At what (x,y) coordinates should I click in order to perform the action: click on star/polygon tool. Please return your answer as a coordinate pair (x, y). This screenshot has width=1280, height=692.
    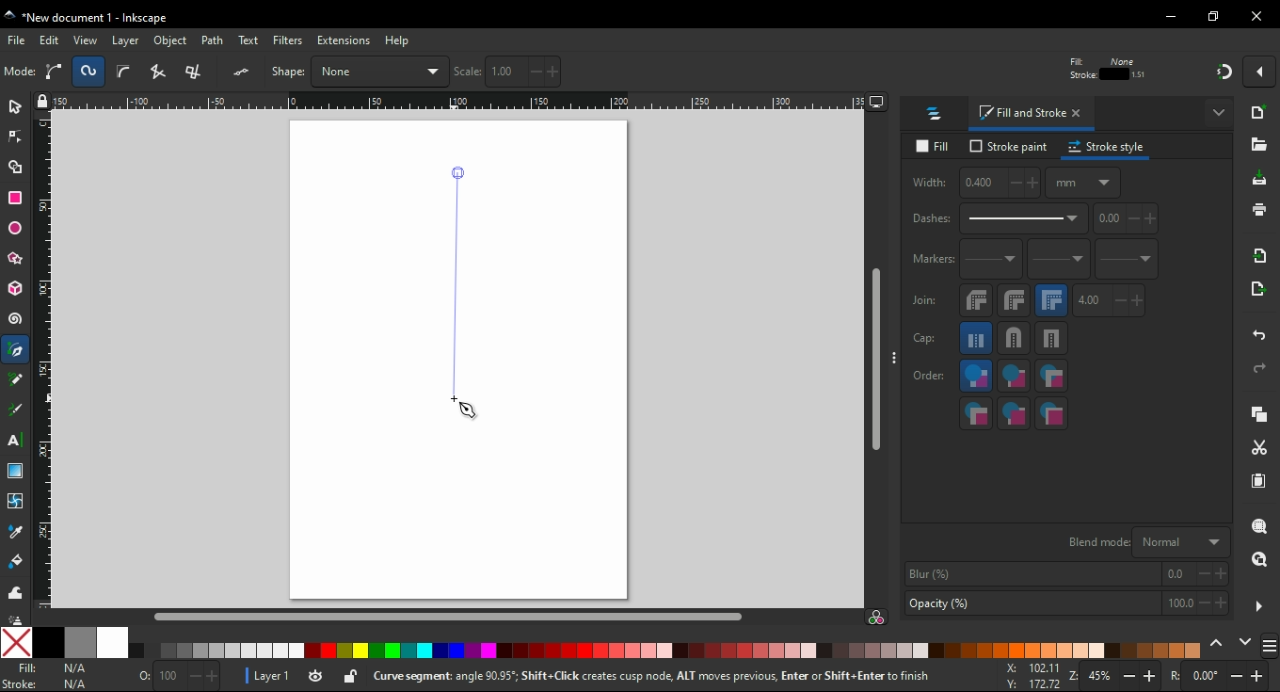
    Looking at the image, I should click on (17, 258).